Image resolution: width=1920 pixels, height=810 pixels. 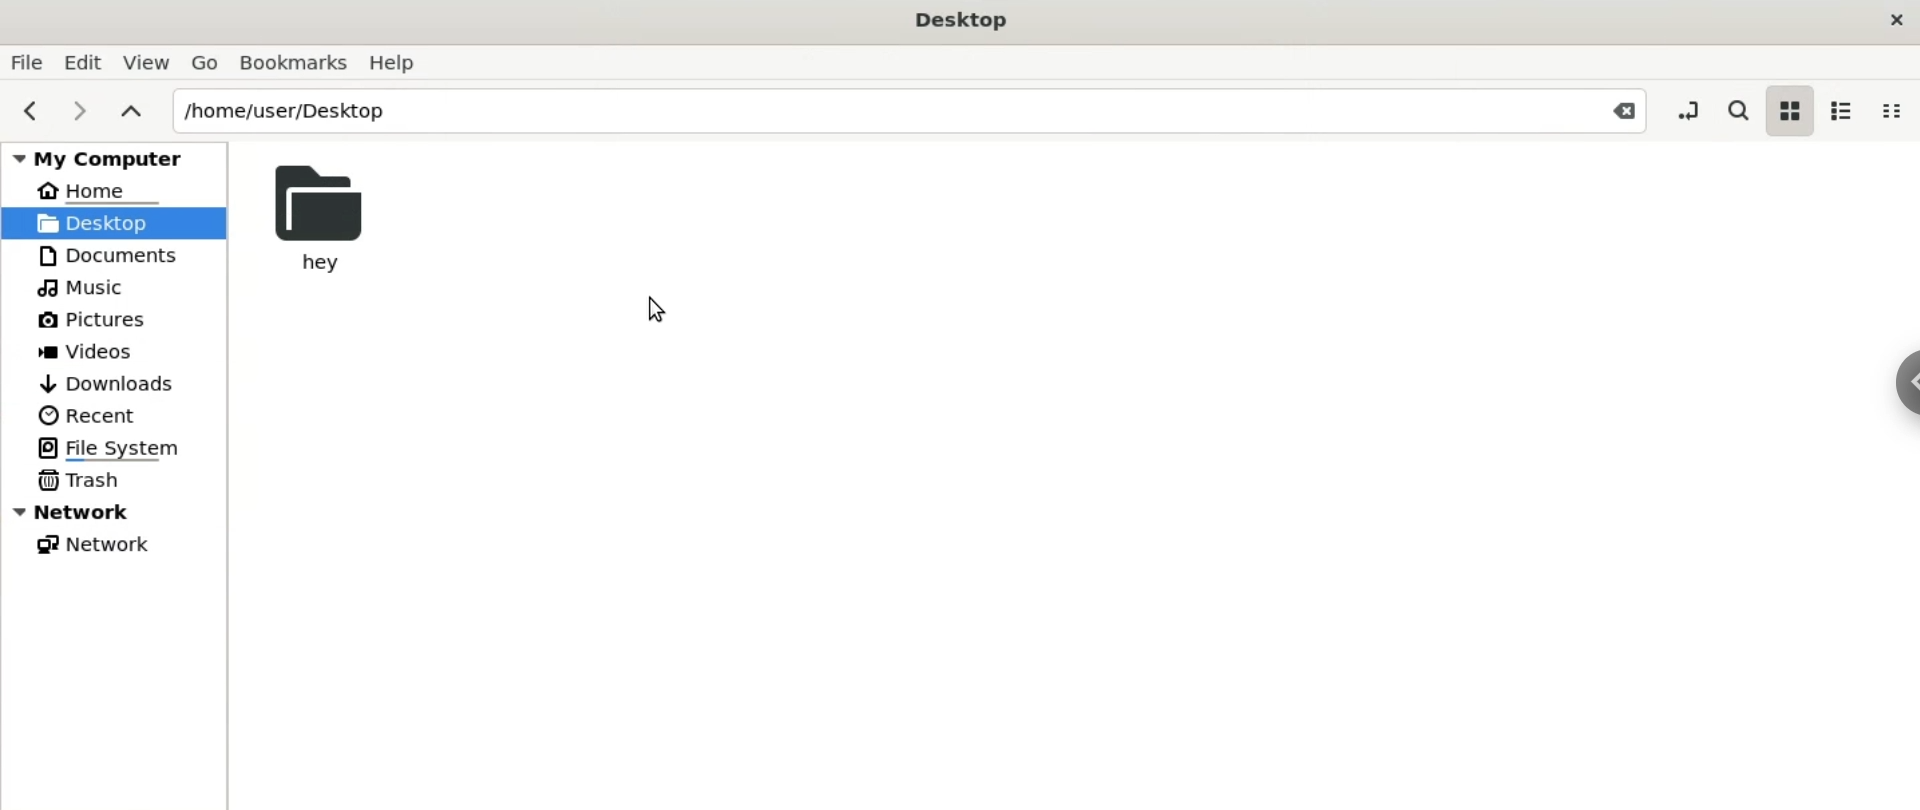 What do you see at coordinates (150, 60) in the screenshot?
I see `view` at bounding box center [150, 60].